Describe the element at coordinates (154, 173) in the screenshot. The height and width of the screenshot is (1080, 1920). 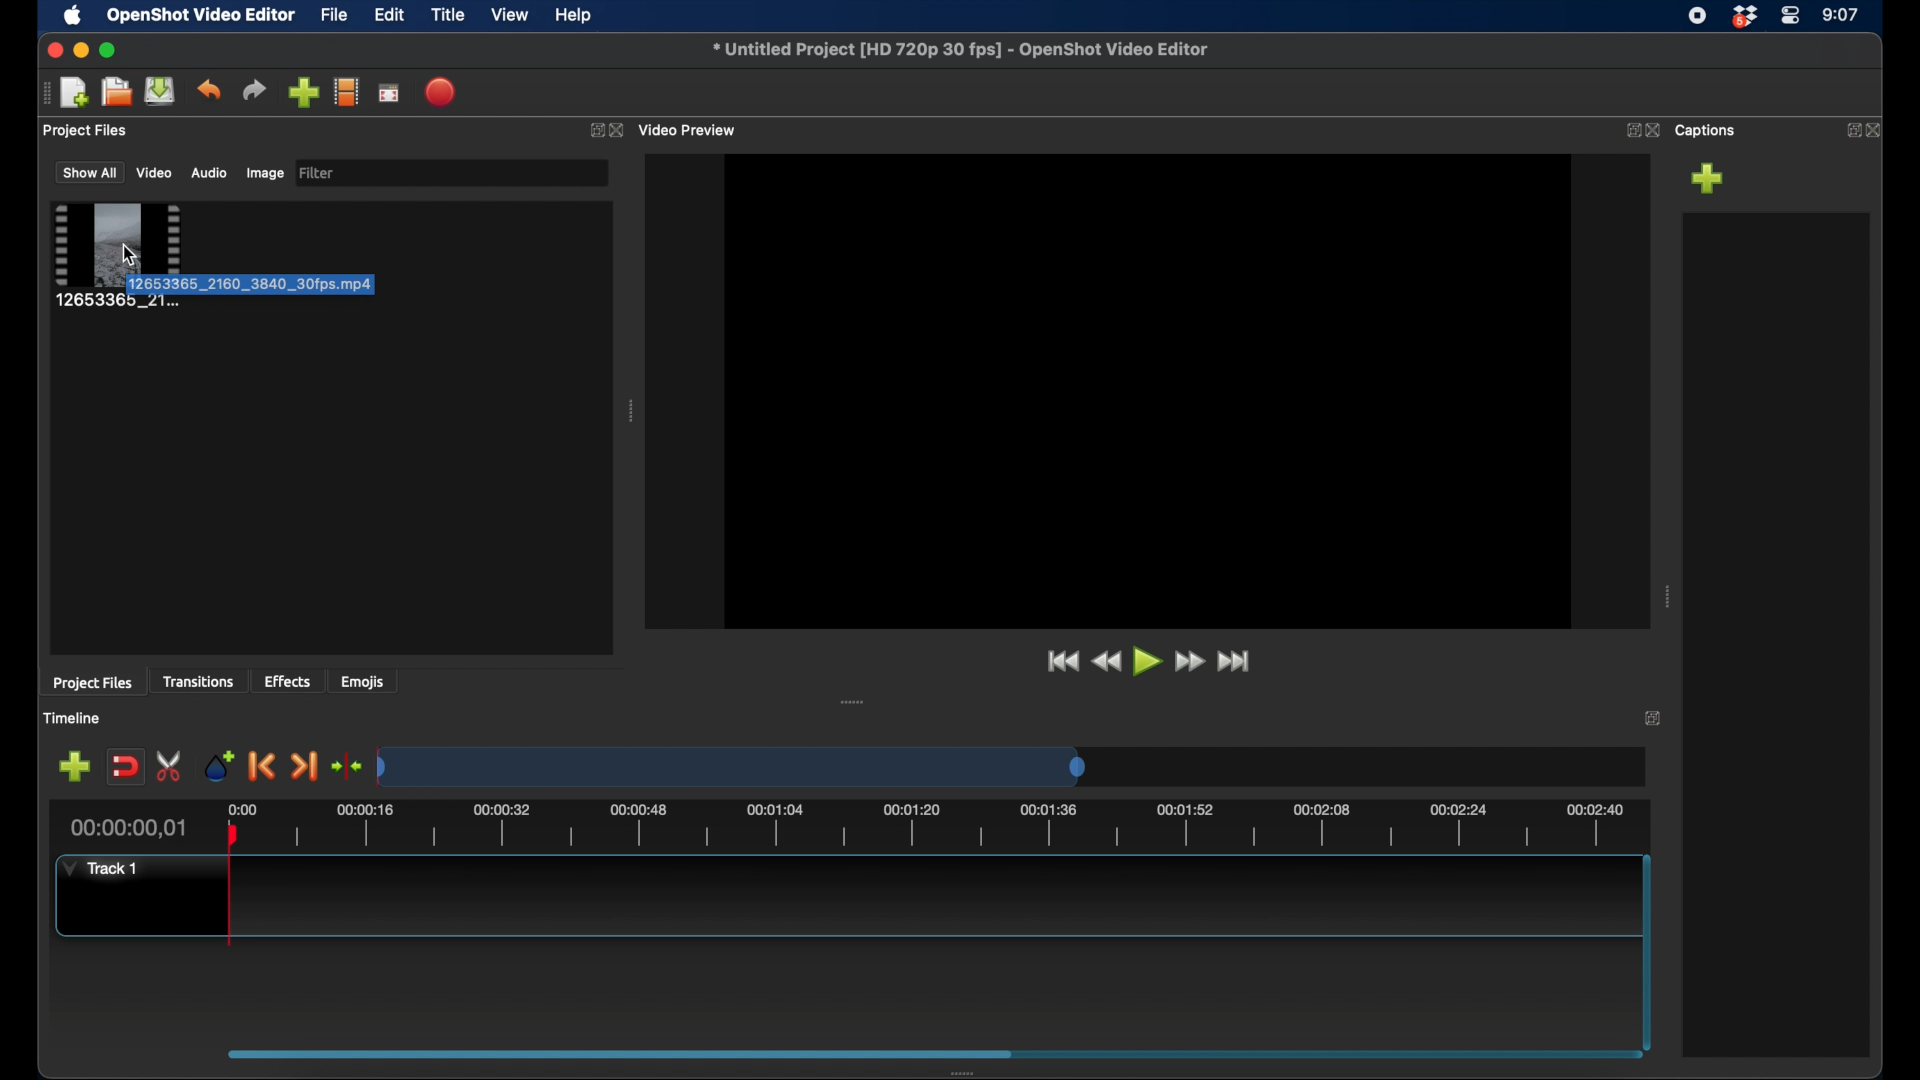
I see `video` at that location.